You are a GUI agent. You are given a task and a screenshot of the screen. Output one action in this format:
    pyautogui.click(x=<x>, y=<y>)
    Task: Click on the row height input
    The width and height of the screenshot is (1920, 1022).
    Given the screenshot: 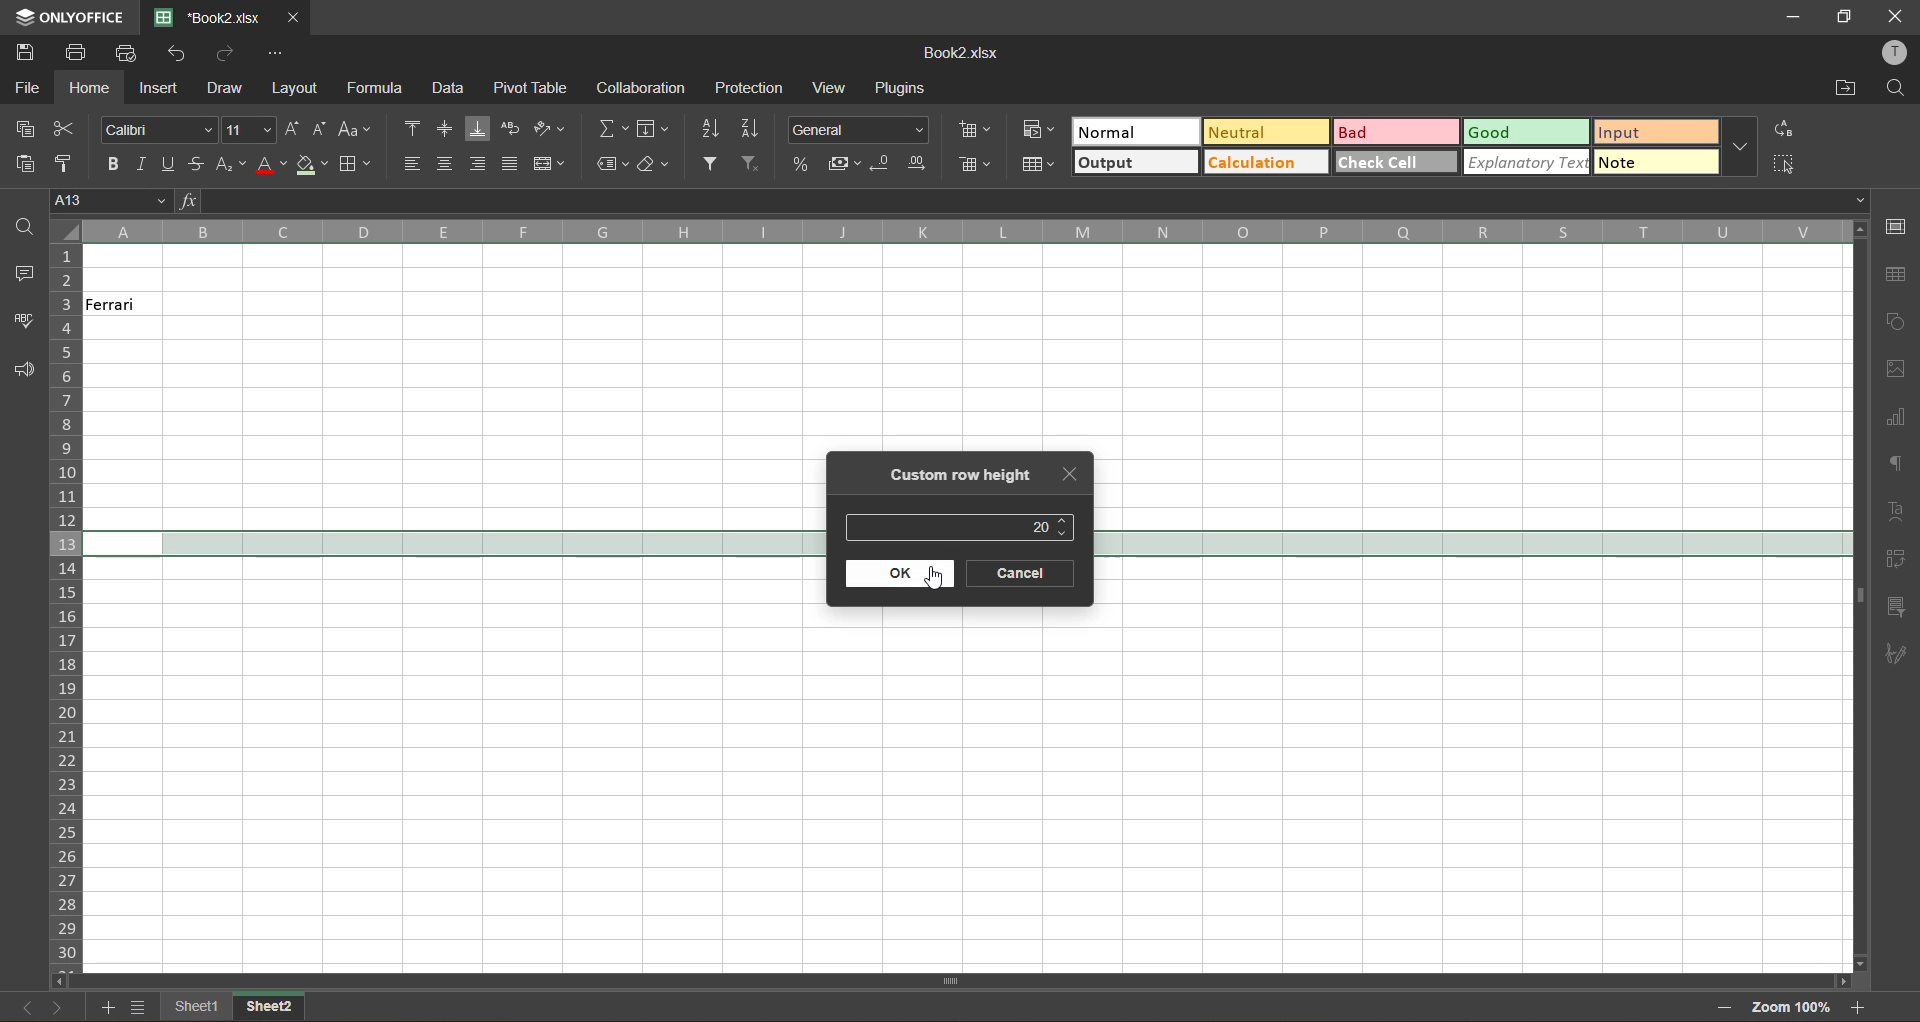 What is the action you would take?
    pyautogui.click(x=1040, y=526)
    